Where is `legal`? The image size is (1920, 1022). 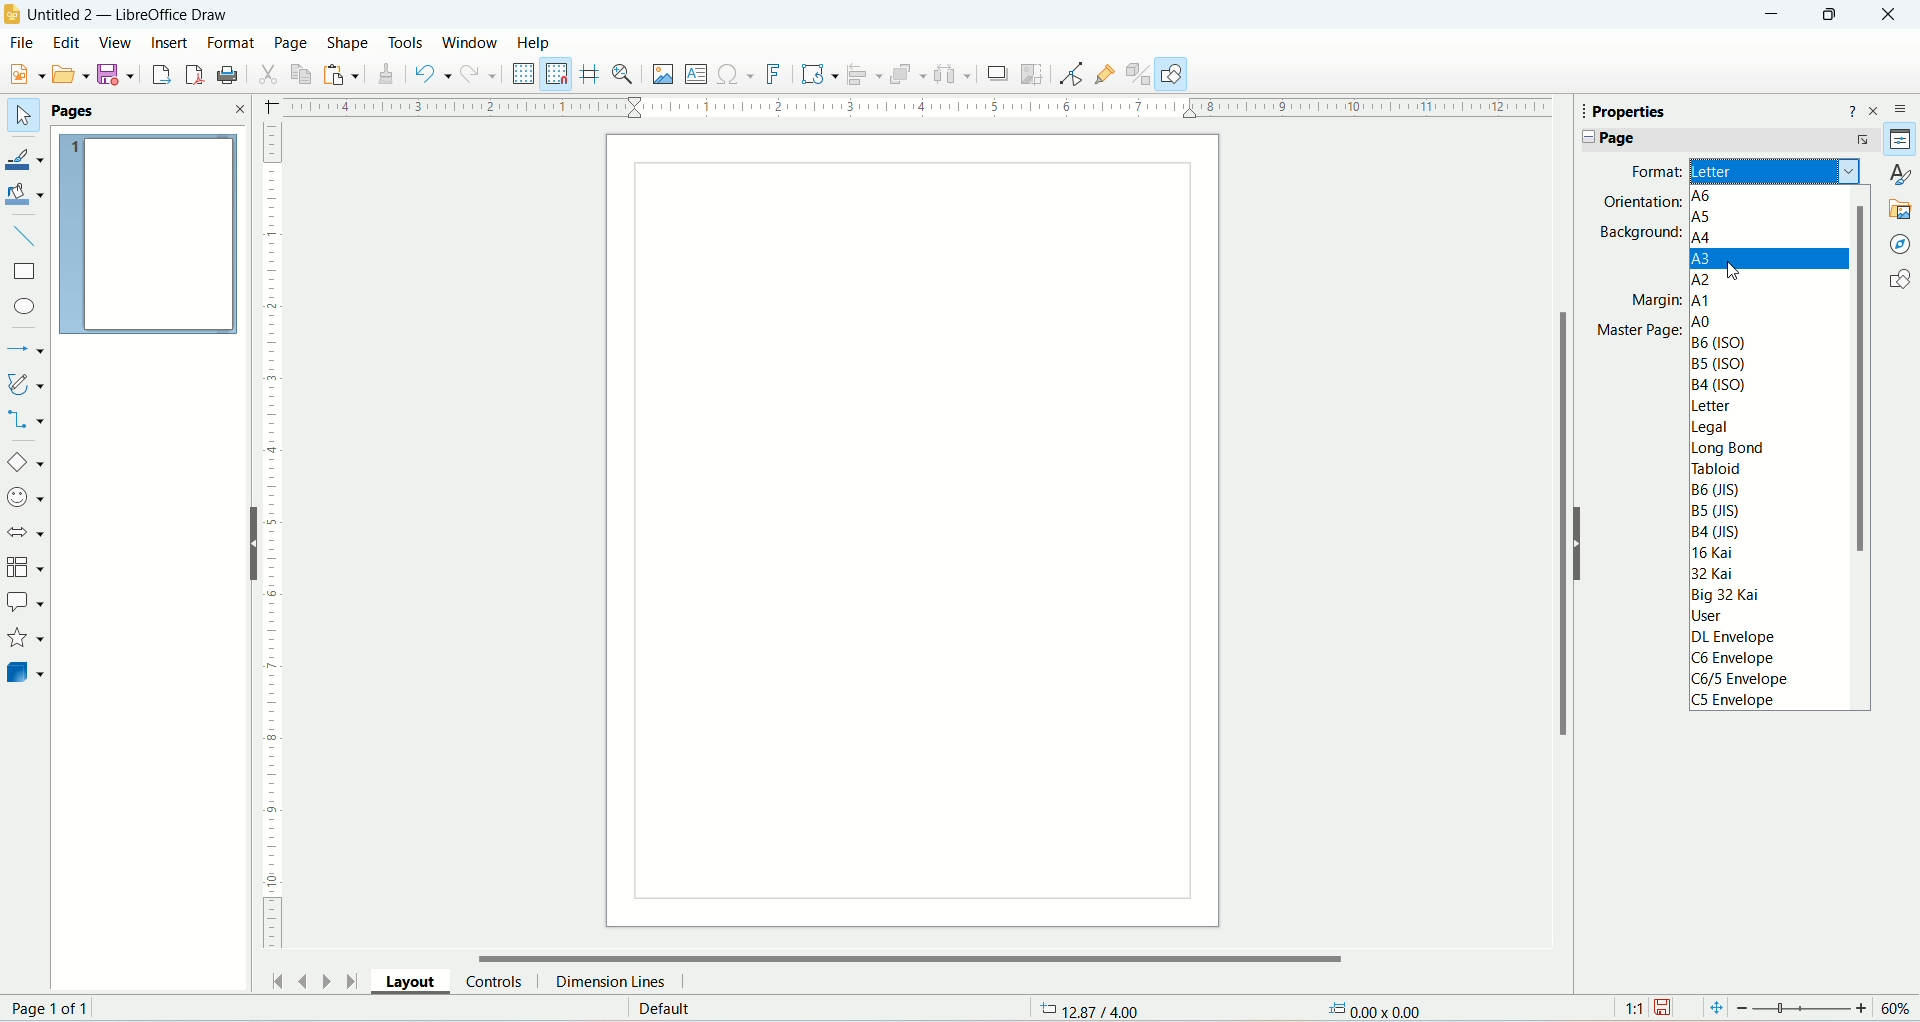 legal is located at coordinates (1712, 428).